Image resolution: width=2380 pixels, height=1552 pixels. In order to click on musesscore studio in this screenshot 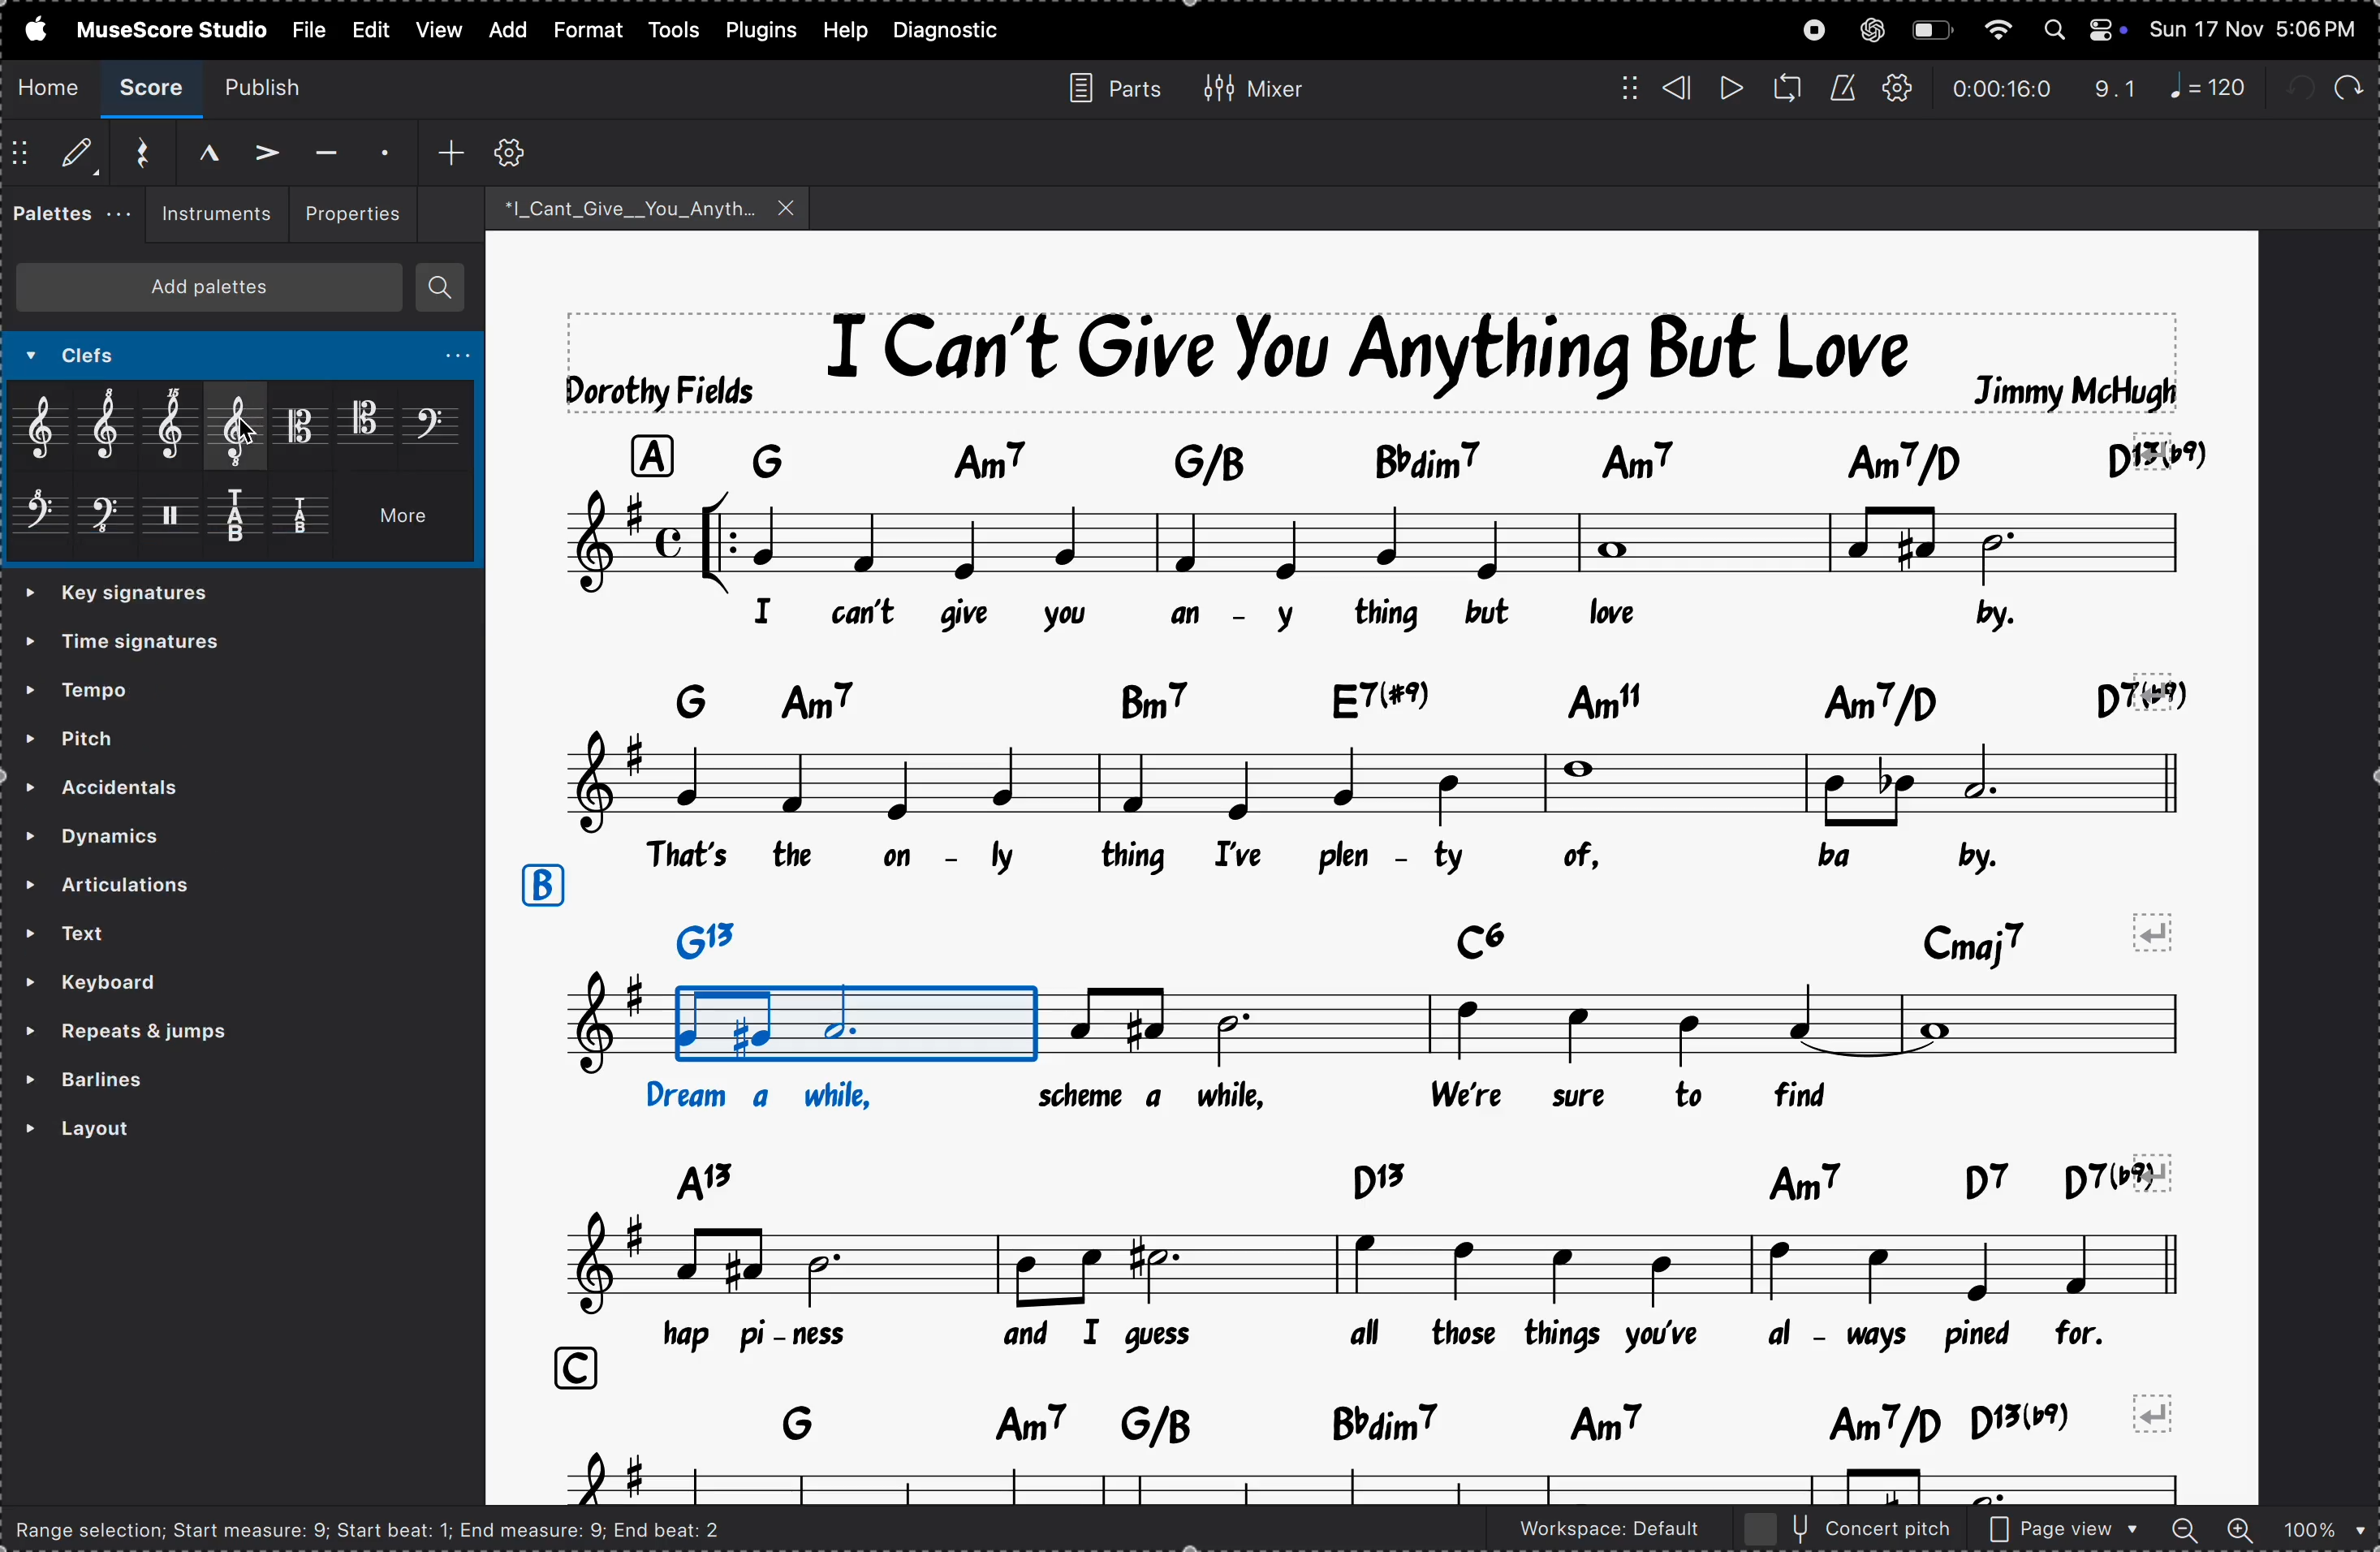, I will do `click(170, 28)`.